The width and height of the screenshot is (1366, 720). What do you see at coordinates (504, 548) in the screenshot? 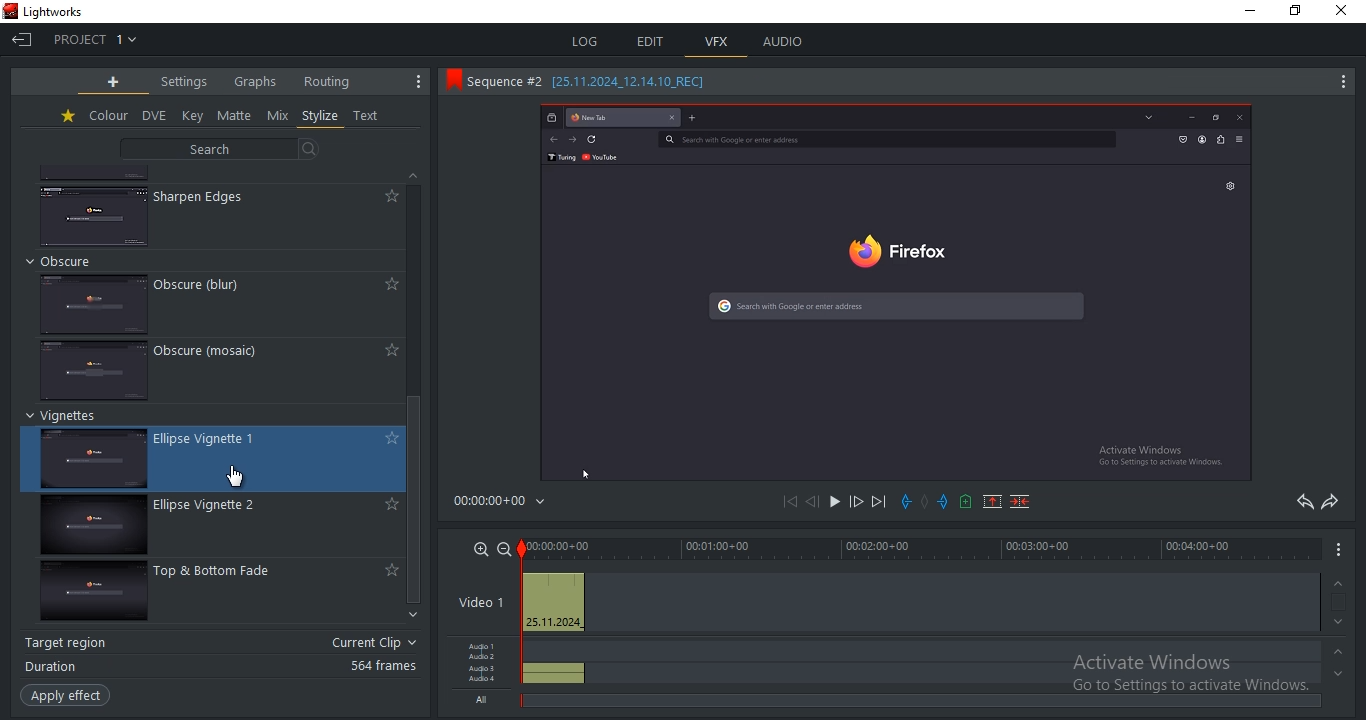
I see `zoom out` at bounding box center [504, 548].